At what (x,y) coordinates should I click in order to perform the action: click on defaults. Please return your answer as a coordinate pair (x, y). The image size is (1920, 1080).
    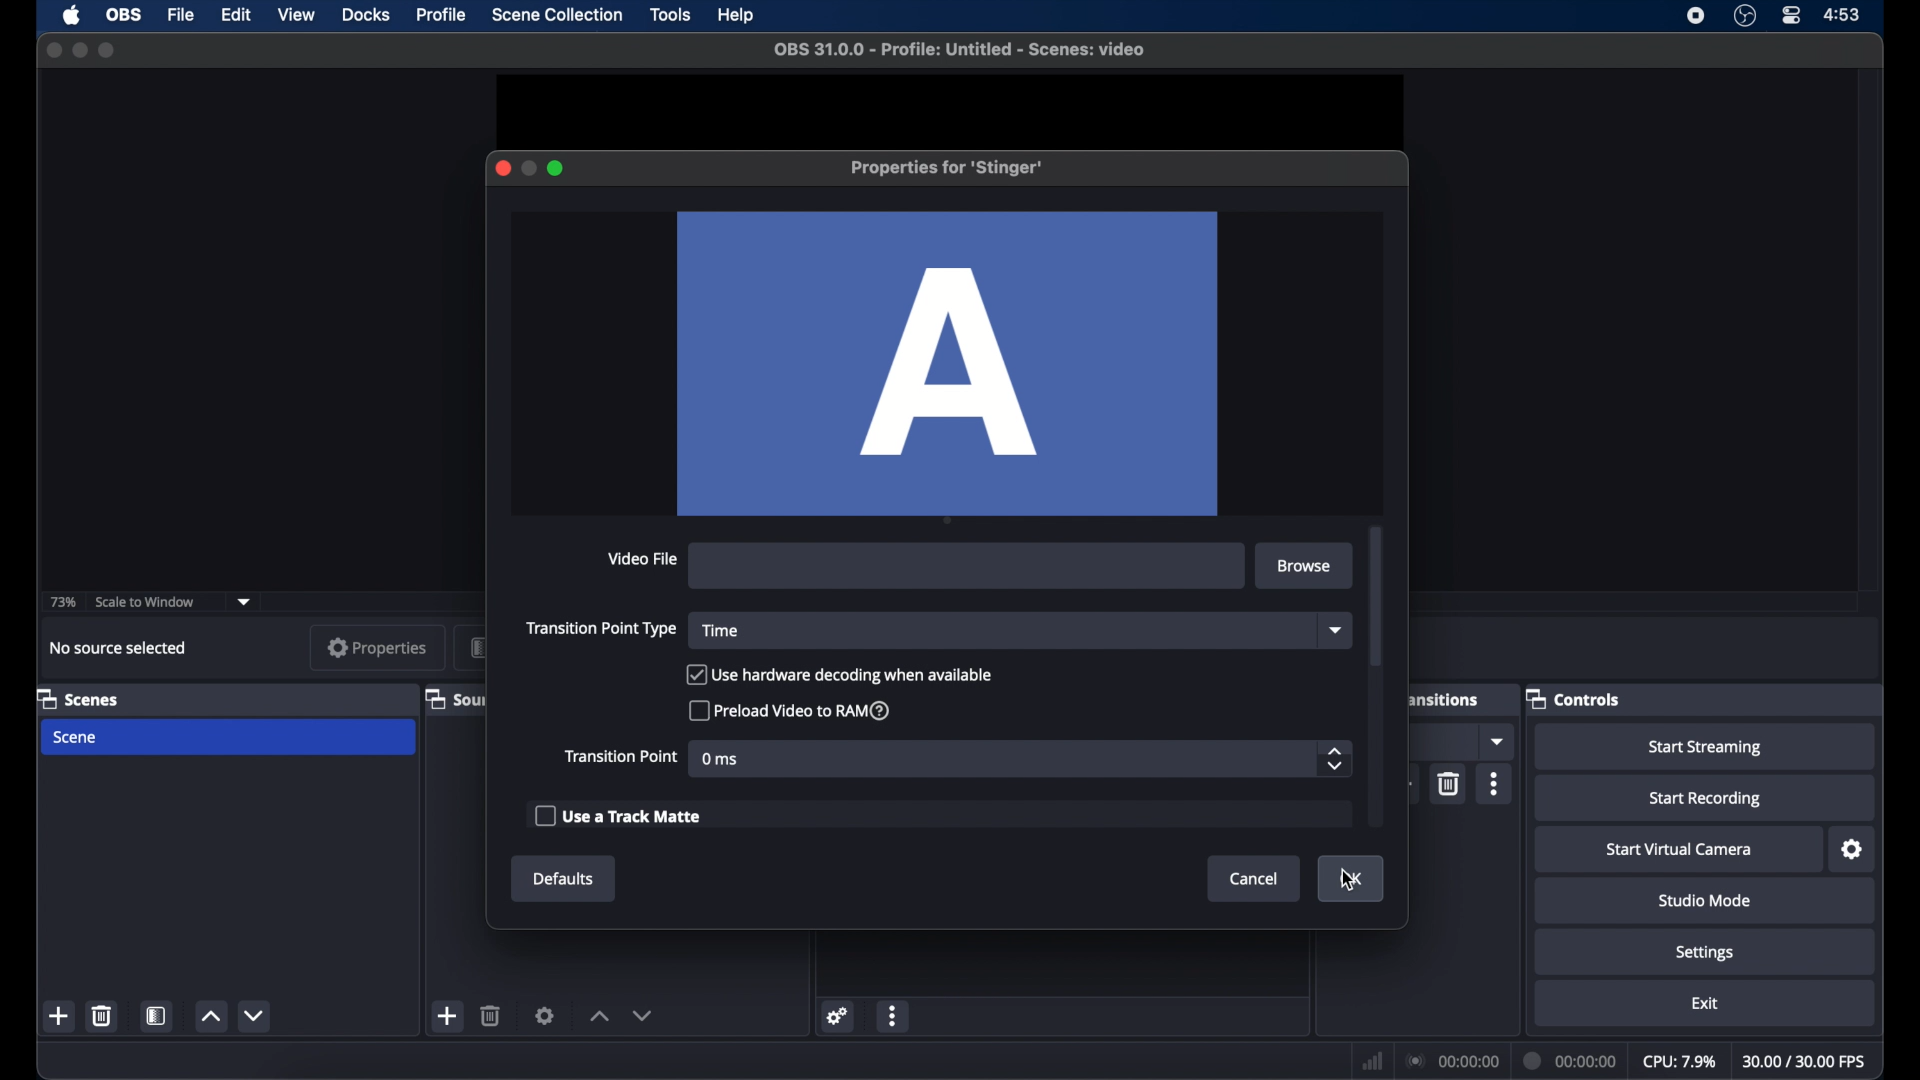
    Looking at the image, I should click on (564, 879).